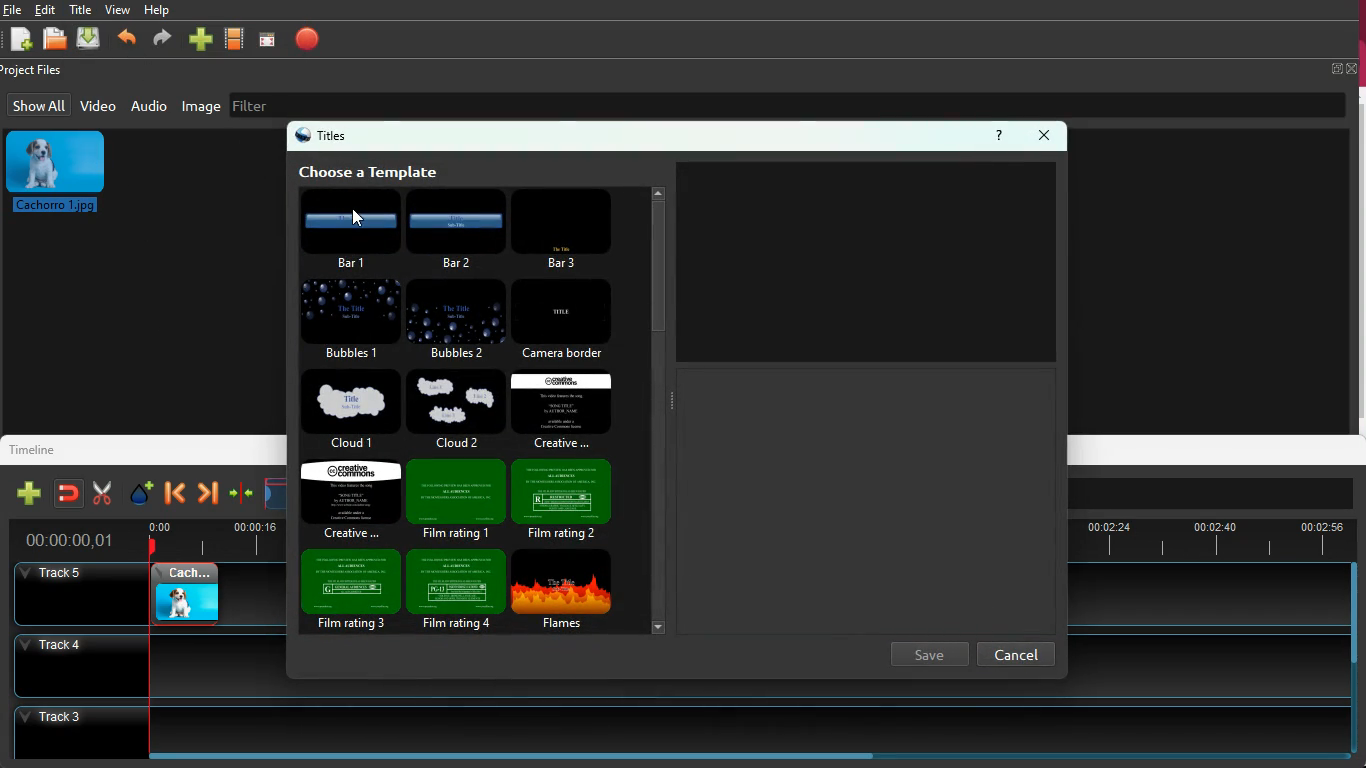 Image resolution: width=1366 pixels, height=768 pixels. What do you see at coordinates (158, 12) in the screenshot?
I see `help` at bounding box center [158, 12].